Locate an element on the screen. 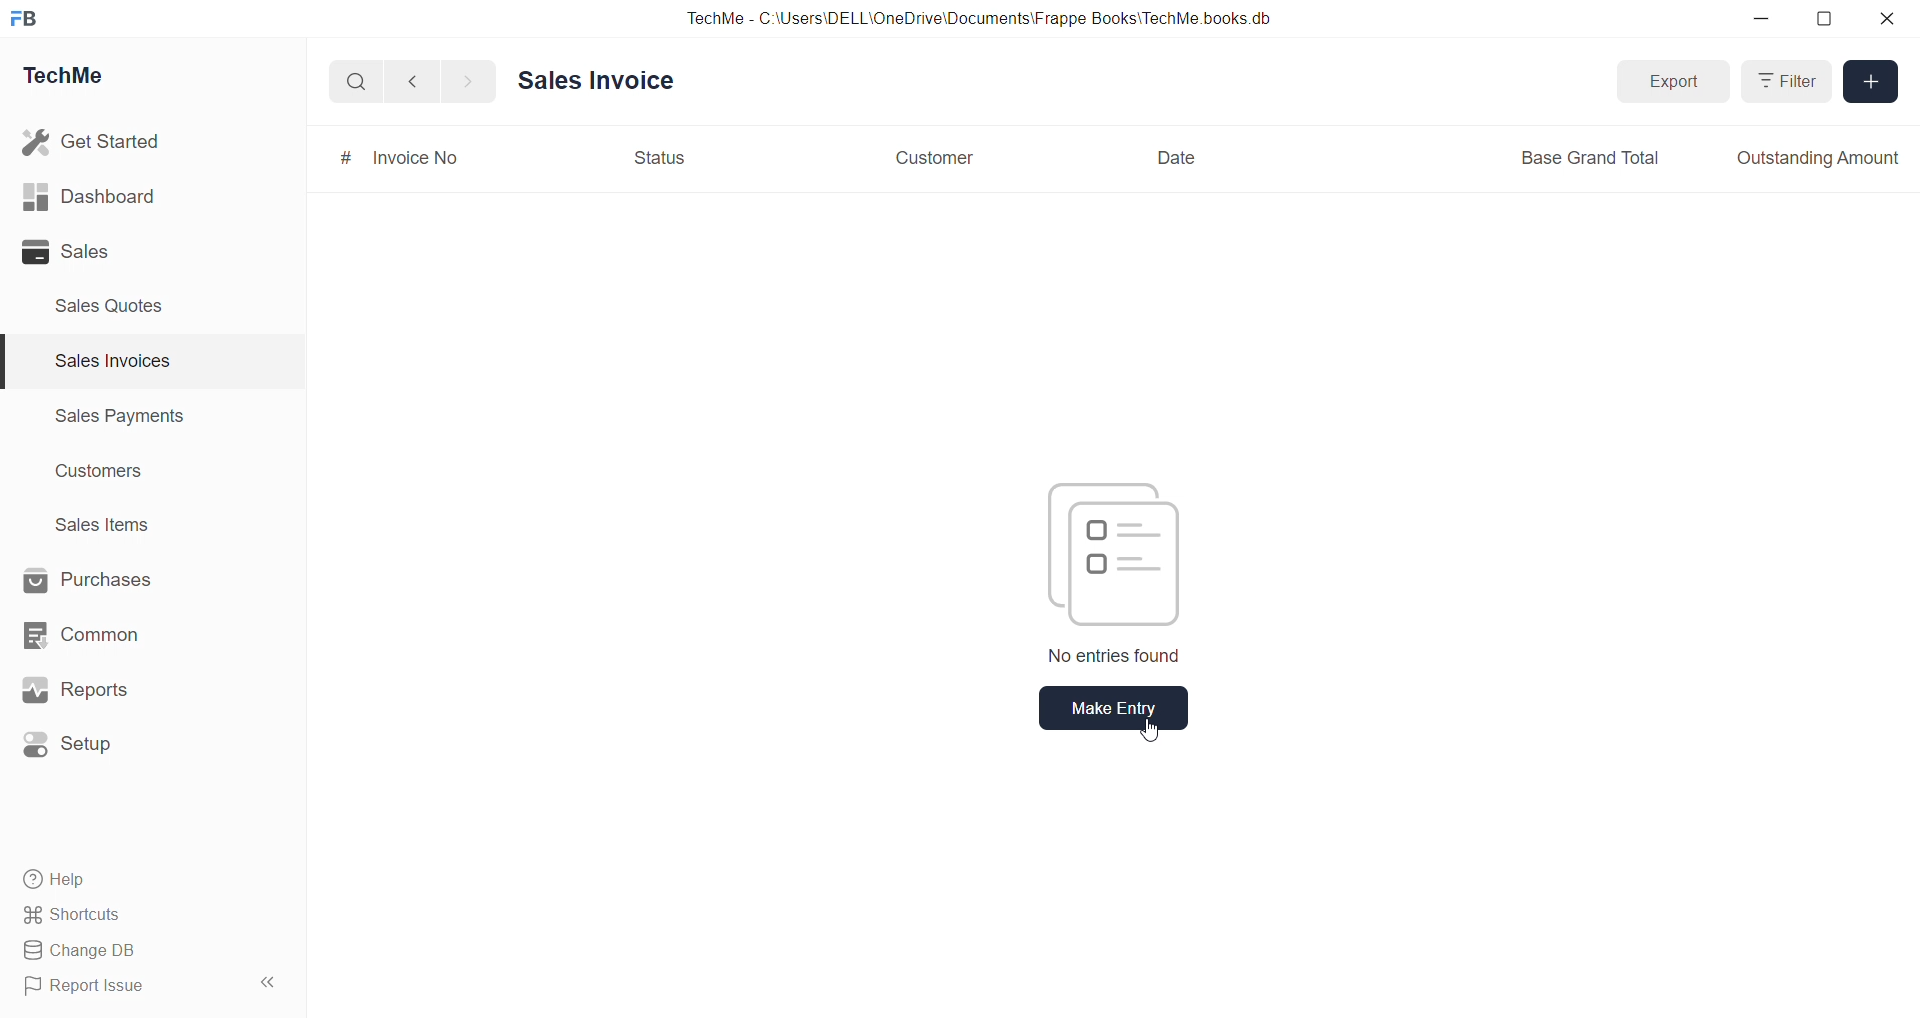 The height and width of the screenshot is (1018, 1920). Sales Quotes is located at coordinates (111, 306).